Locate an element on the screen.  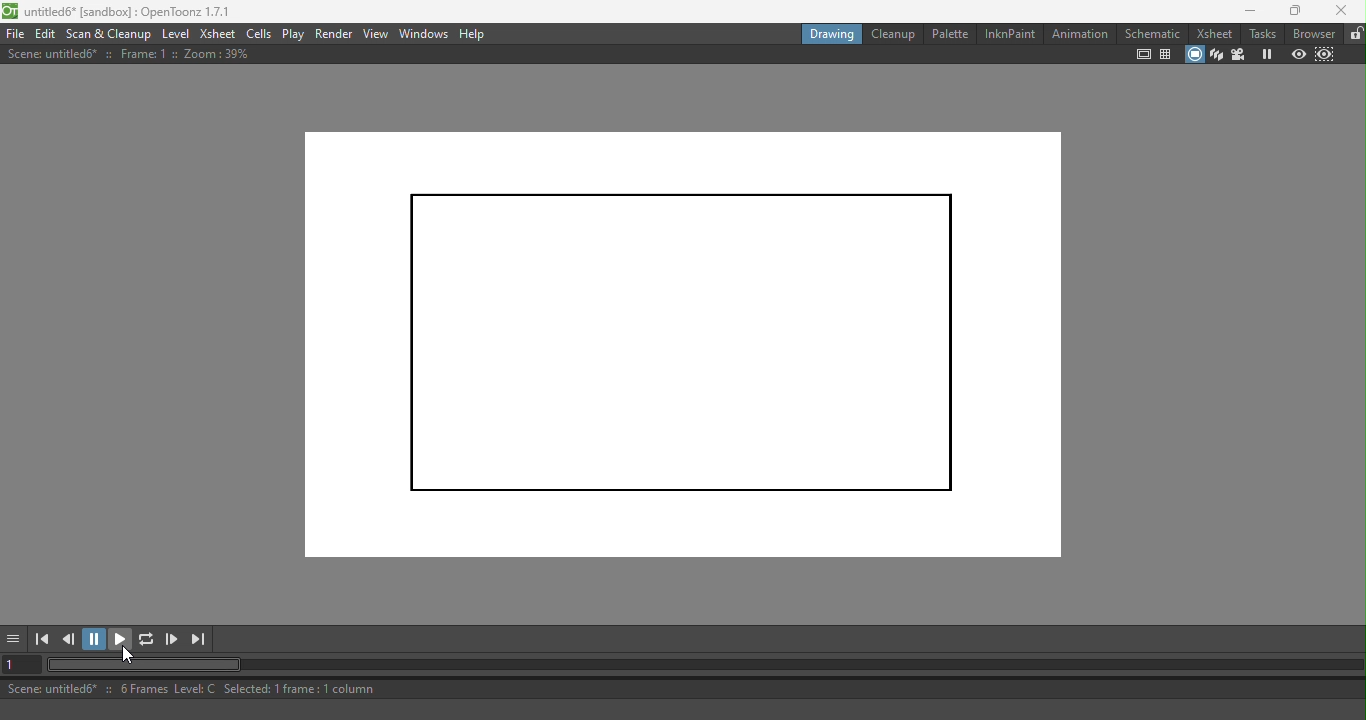
InknPaint is located at coordinates (1014, 34).